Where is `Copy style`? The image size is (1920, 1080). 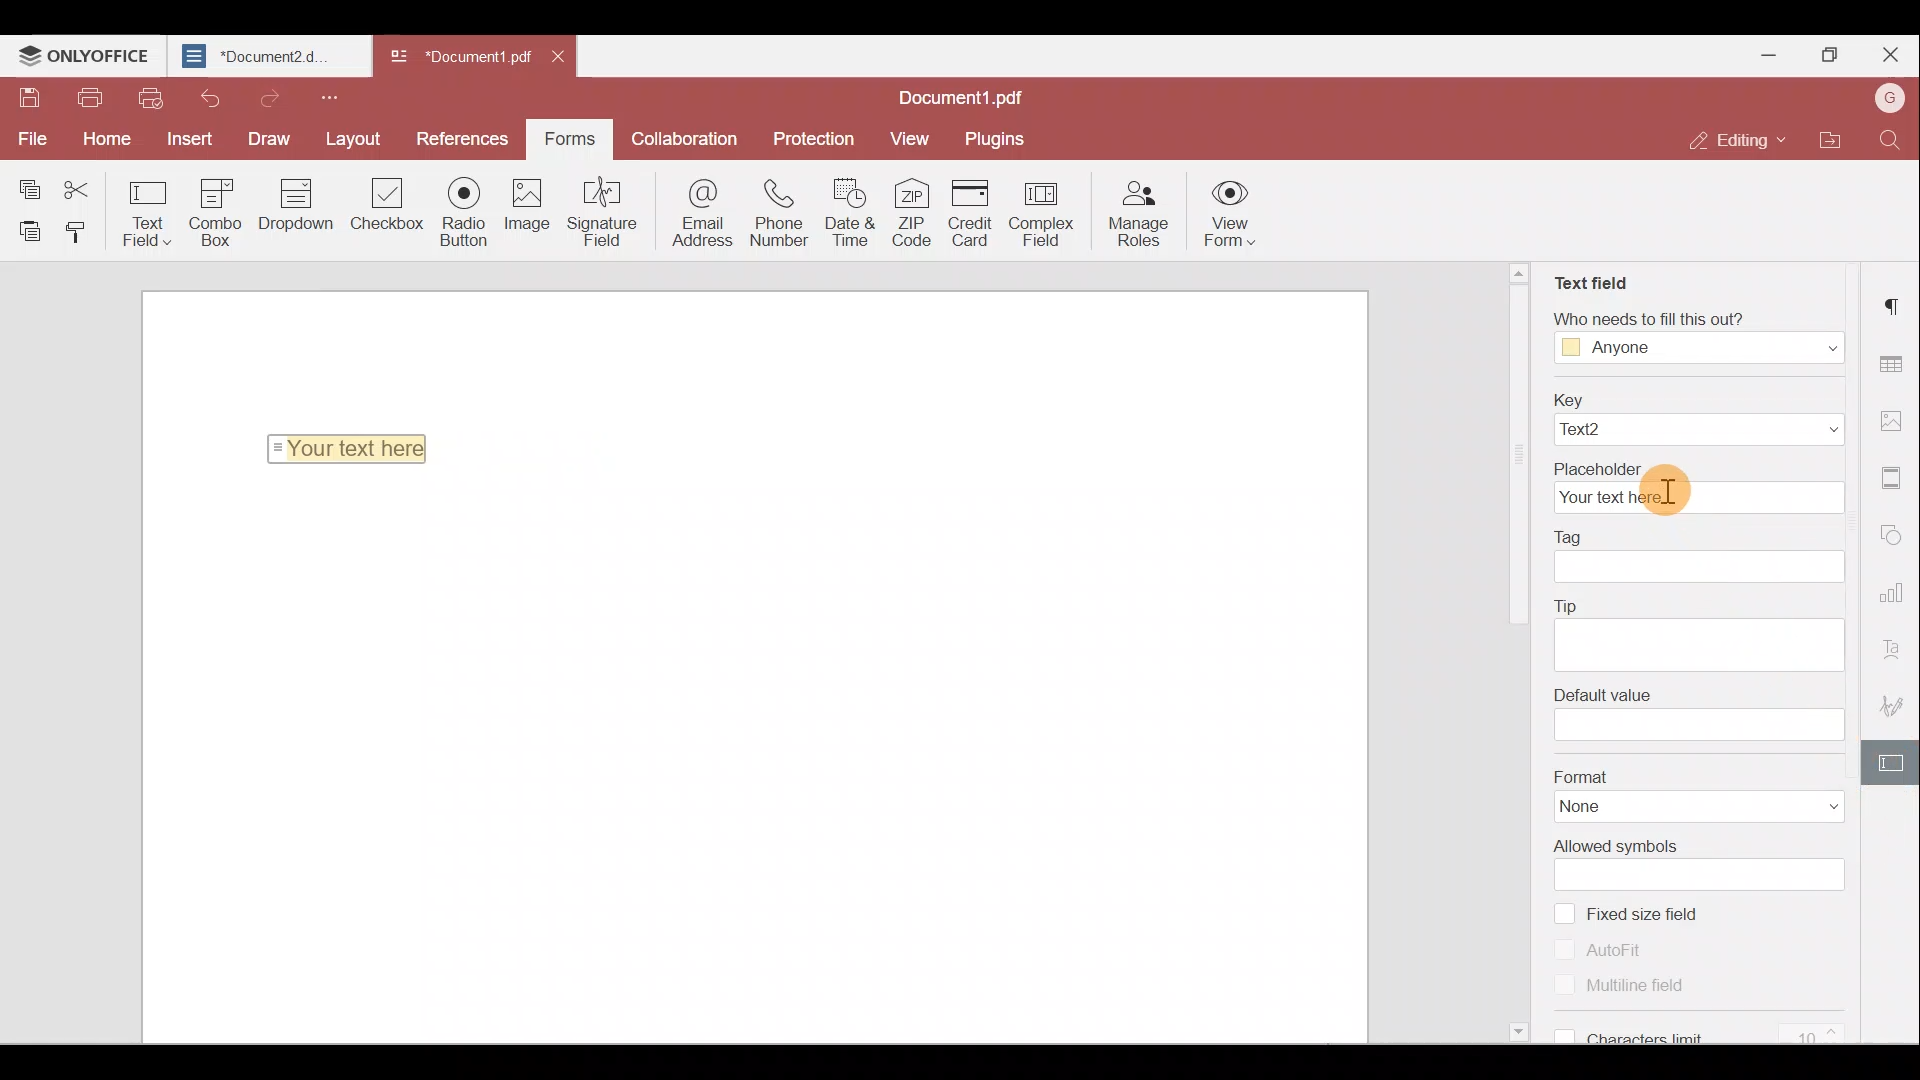
Copy style is located at coordinates (82, 235).